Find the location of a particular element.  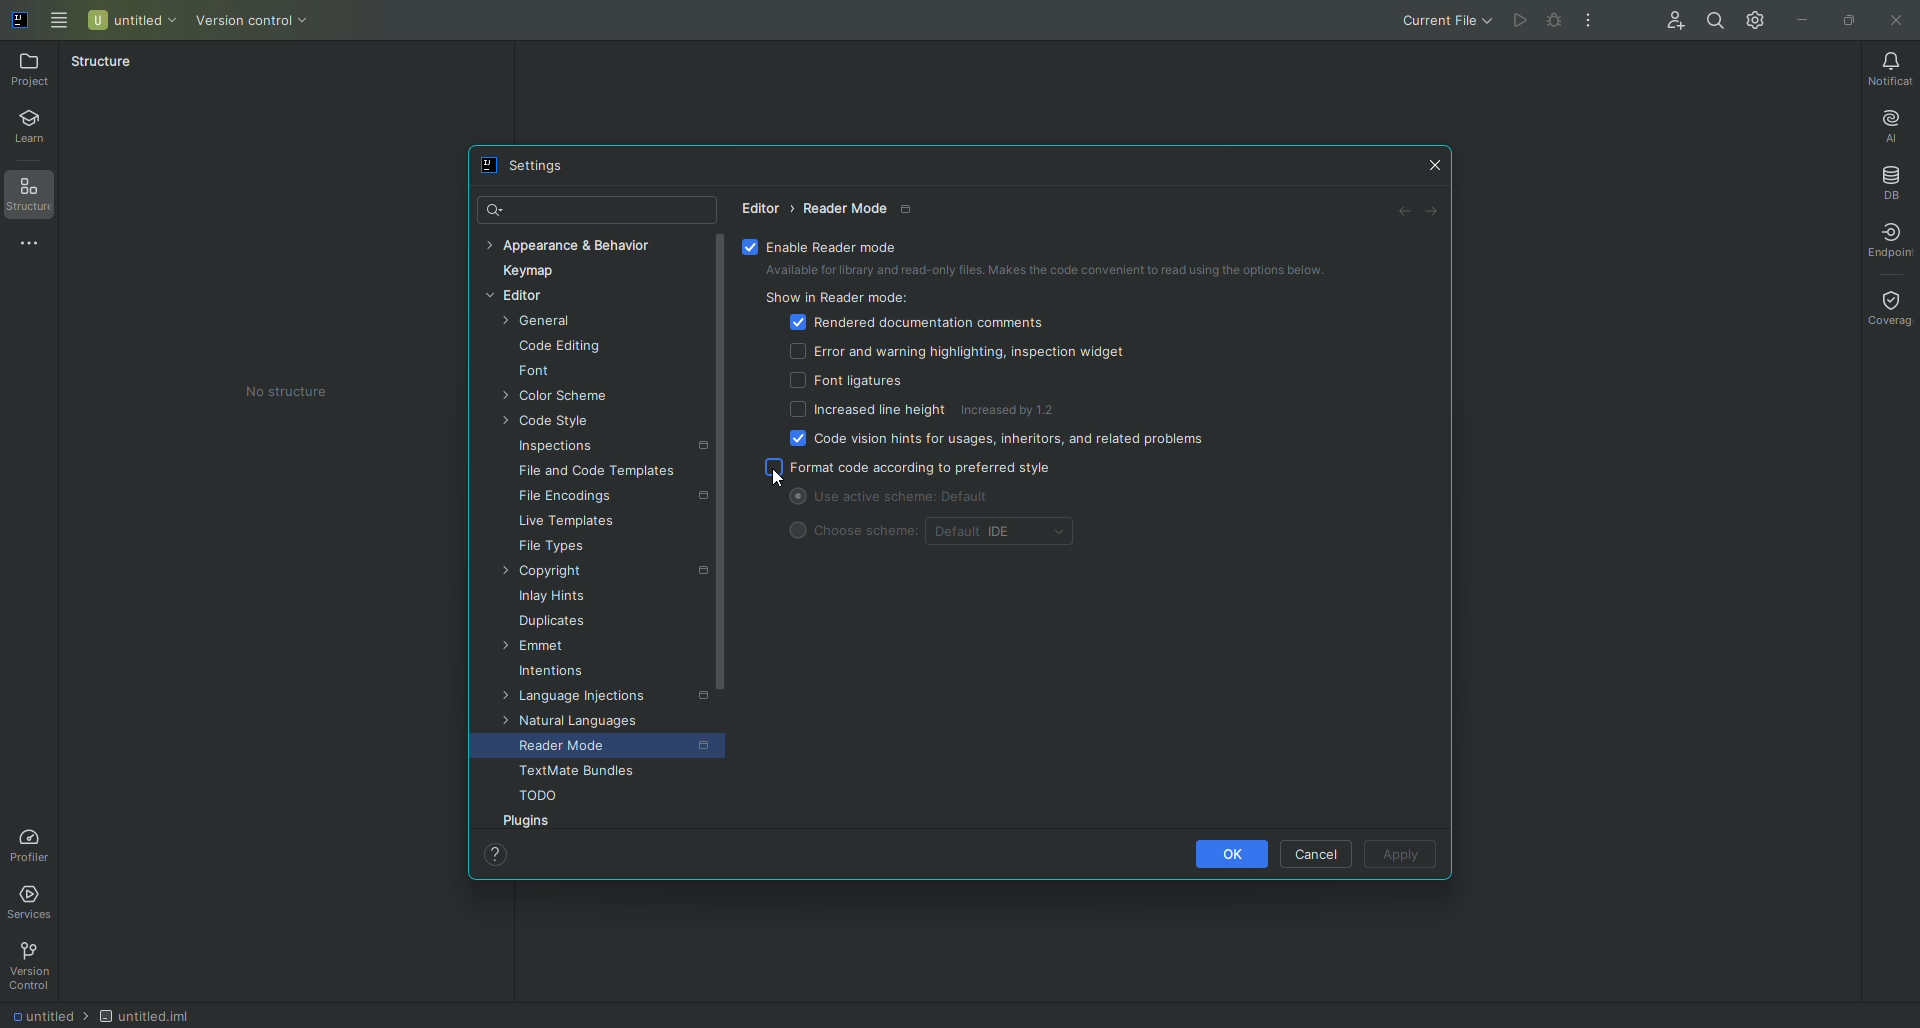

Code Editing is located at coordinates (553, 347).